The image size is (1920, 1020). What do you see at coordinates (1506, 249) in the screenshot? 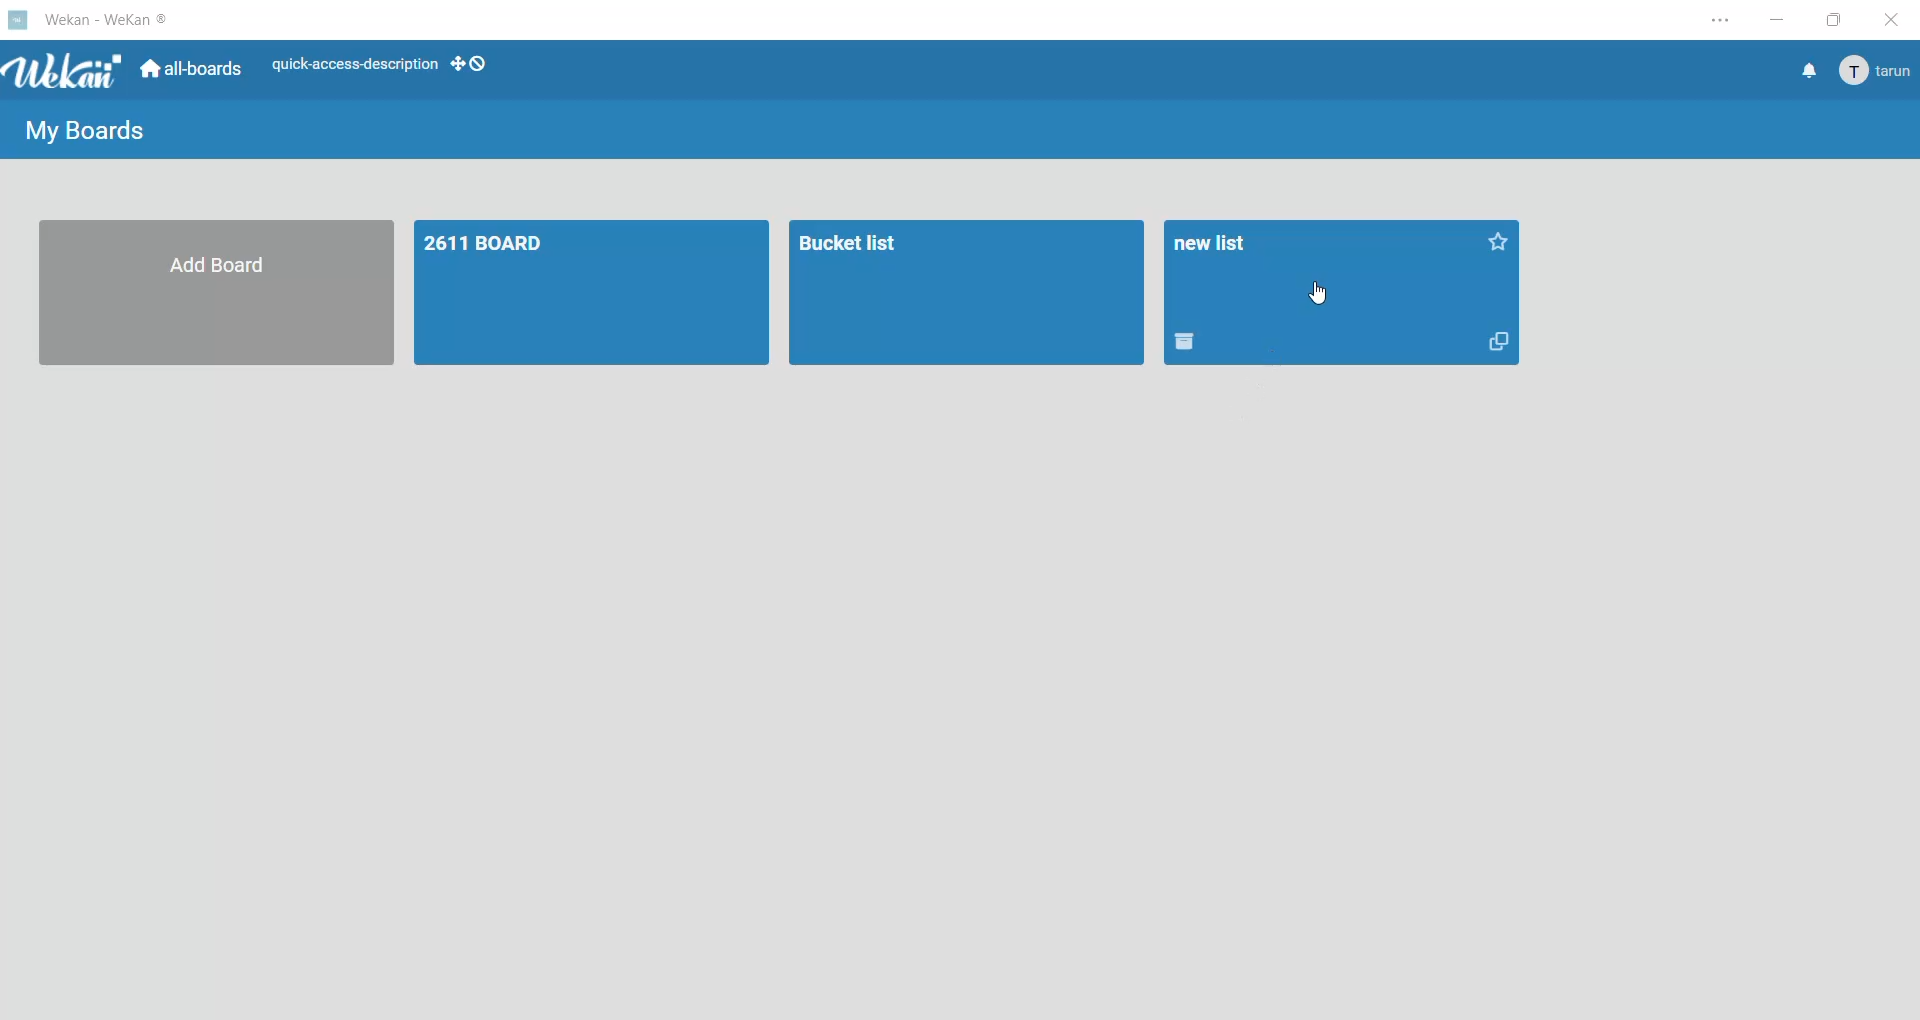
I see `star board` at bounding box center [1506, 249].